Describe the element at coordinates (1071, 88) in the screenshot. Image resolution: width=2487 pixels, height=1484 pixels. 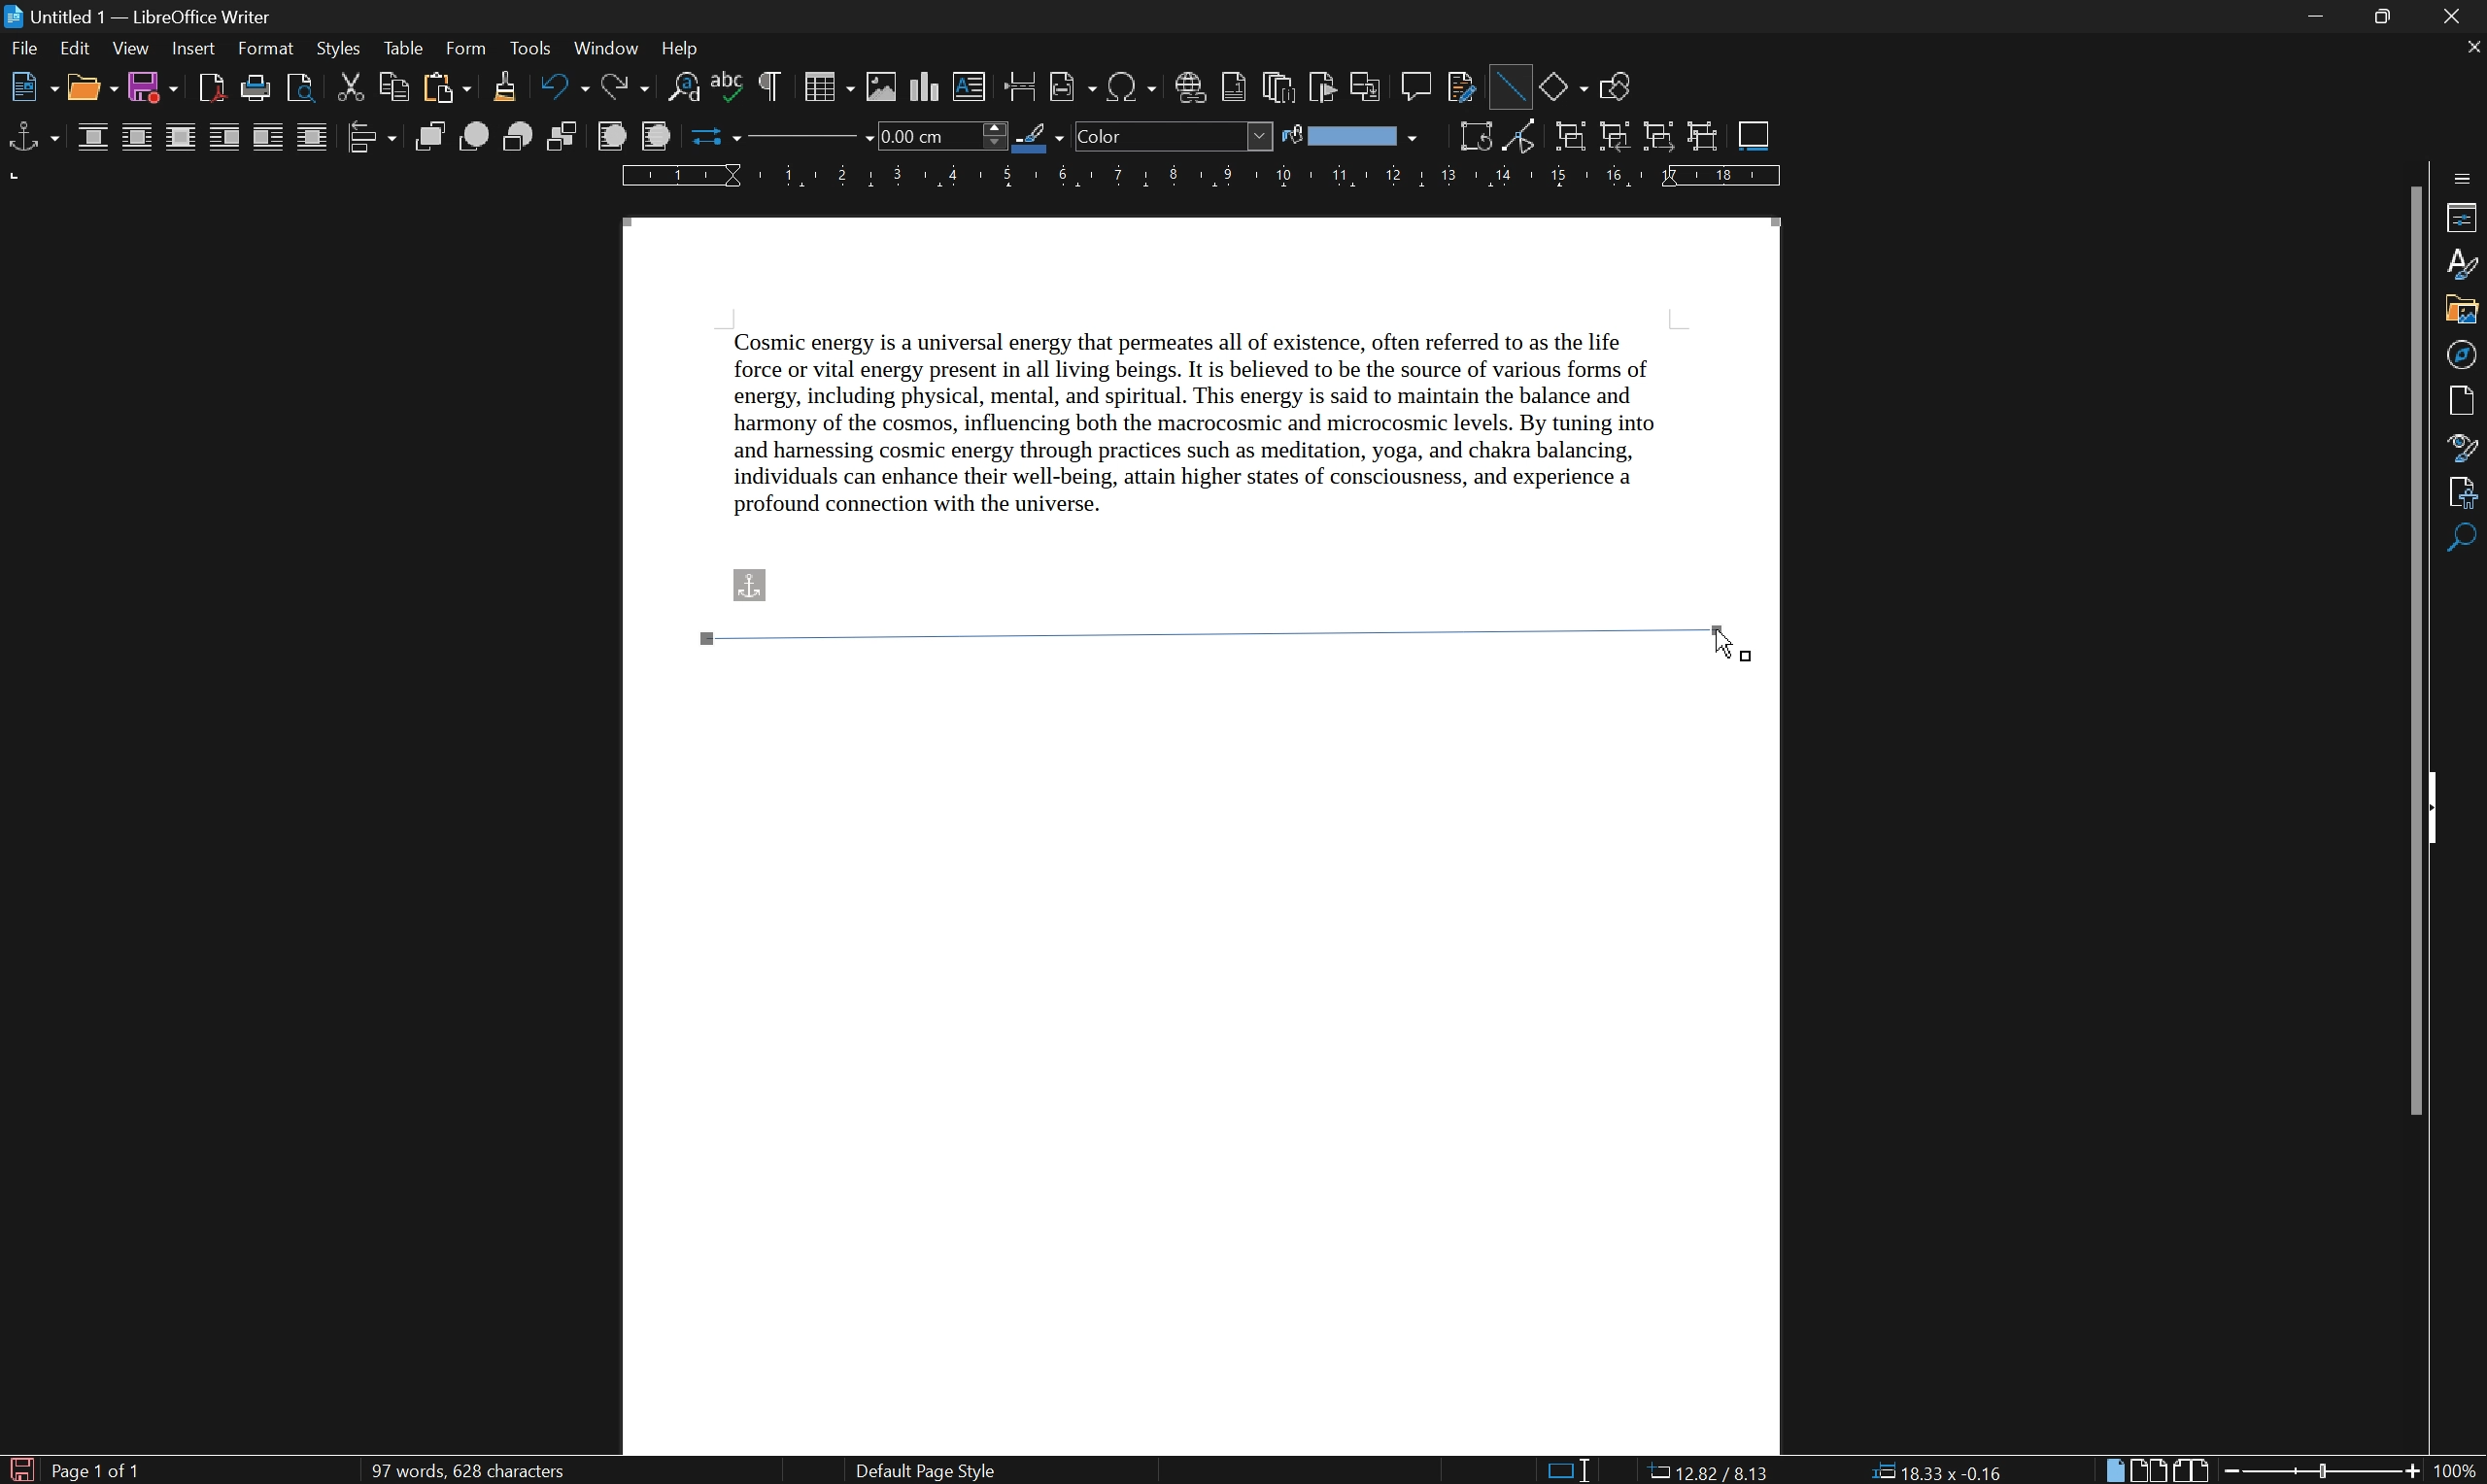
I see `insert field` at that location.